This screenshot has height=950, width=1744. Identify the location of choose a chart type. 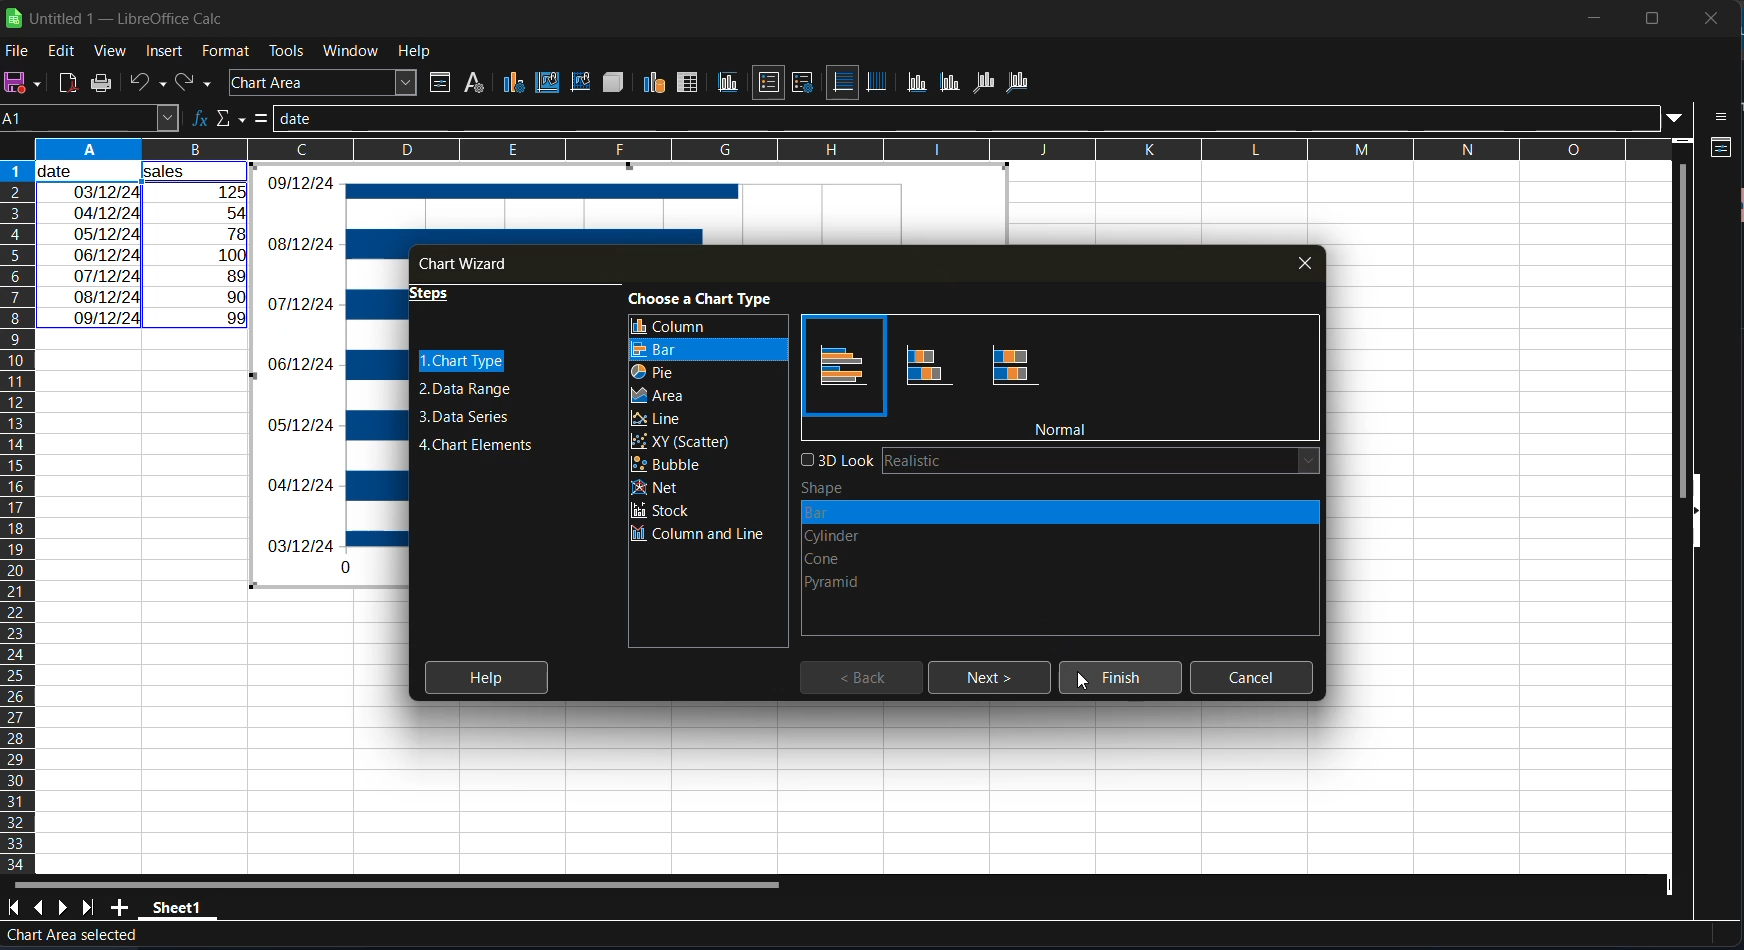
(706, 297).